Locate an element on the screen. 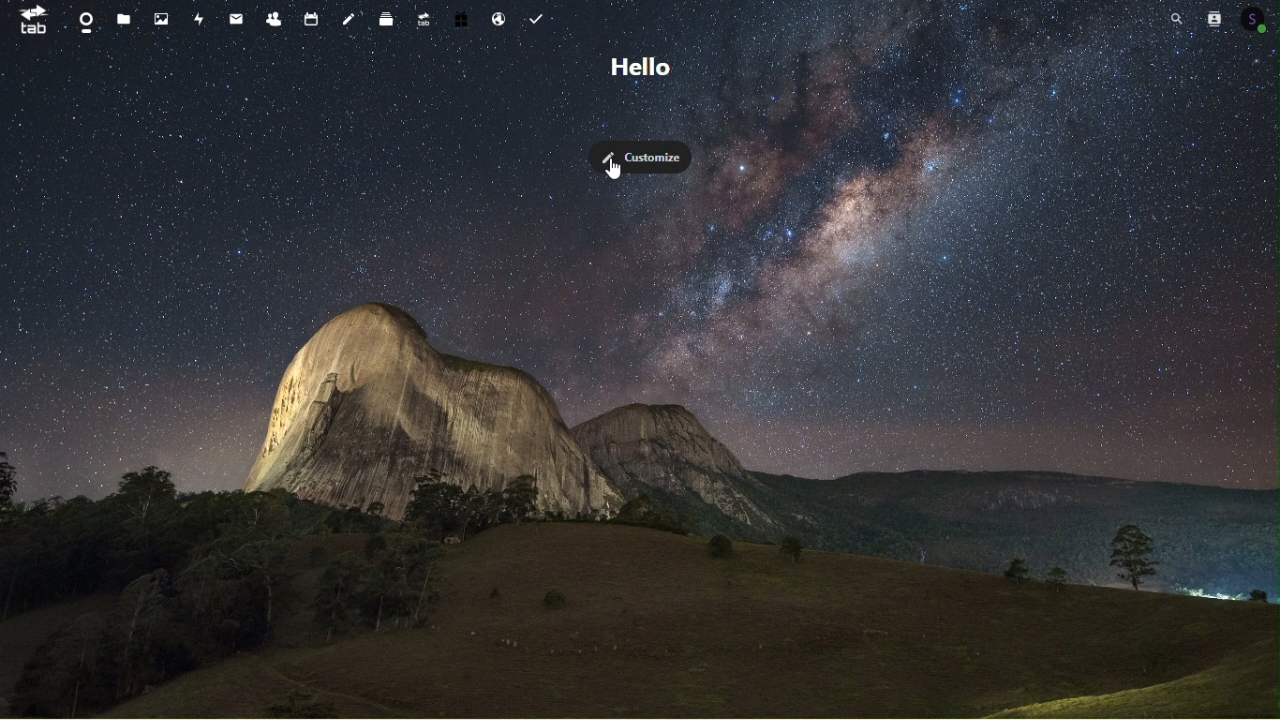  Customise is located at coordinates (643, 157).